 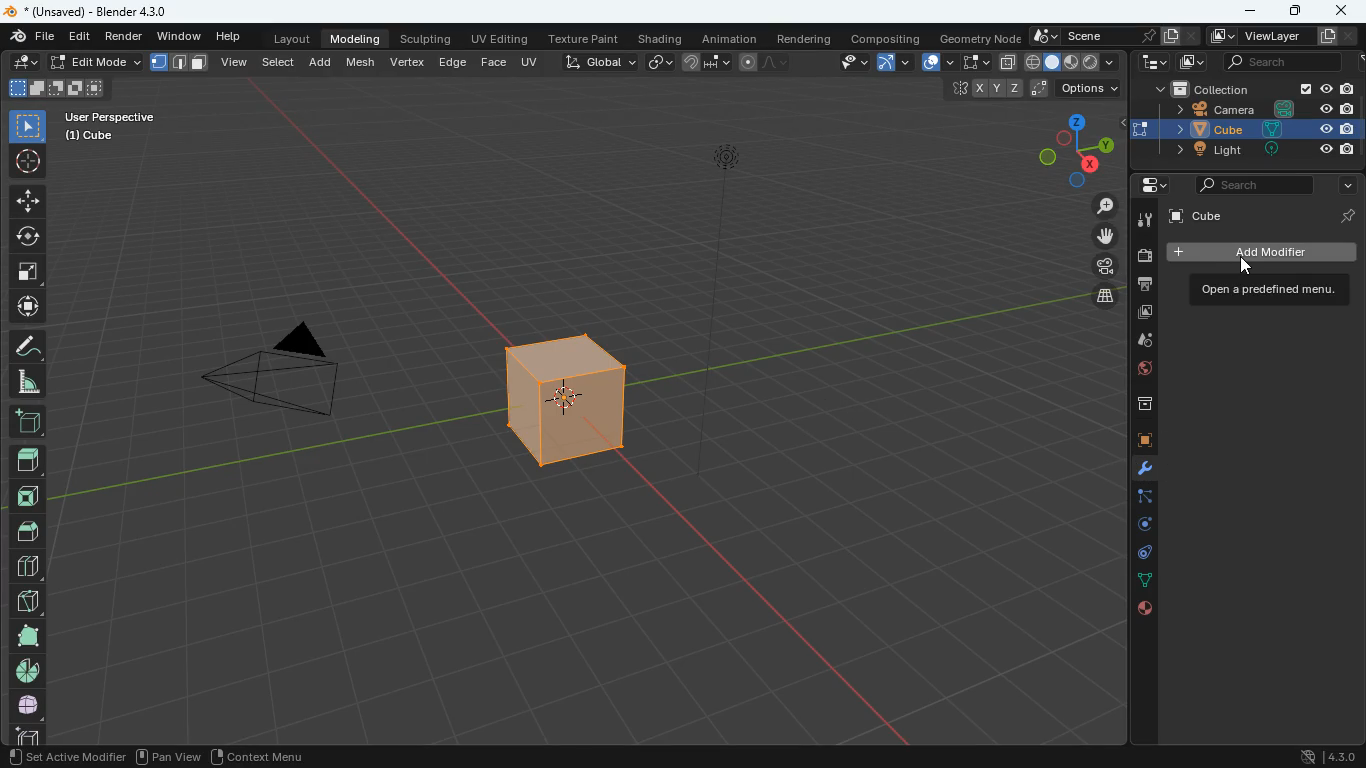 What do you see at coordinates (1264, 216) in the screenshot?
I see `cube` at bounding box center [1264, 216].